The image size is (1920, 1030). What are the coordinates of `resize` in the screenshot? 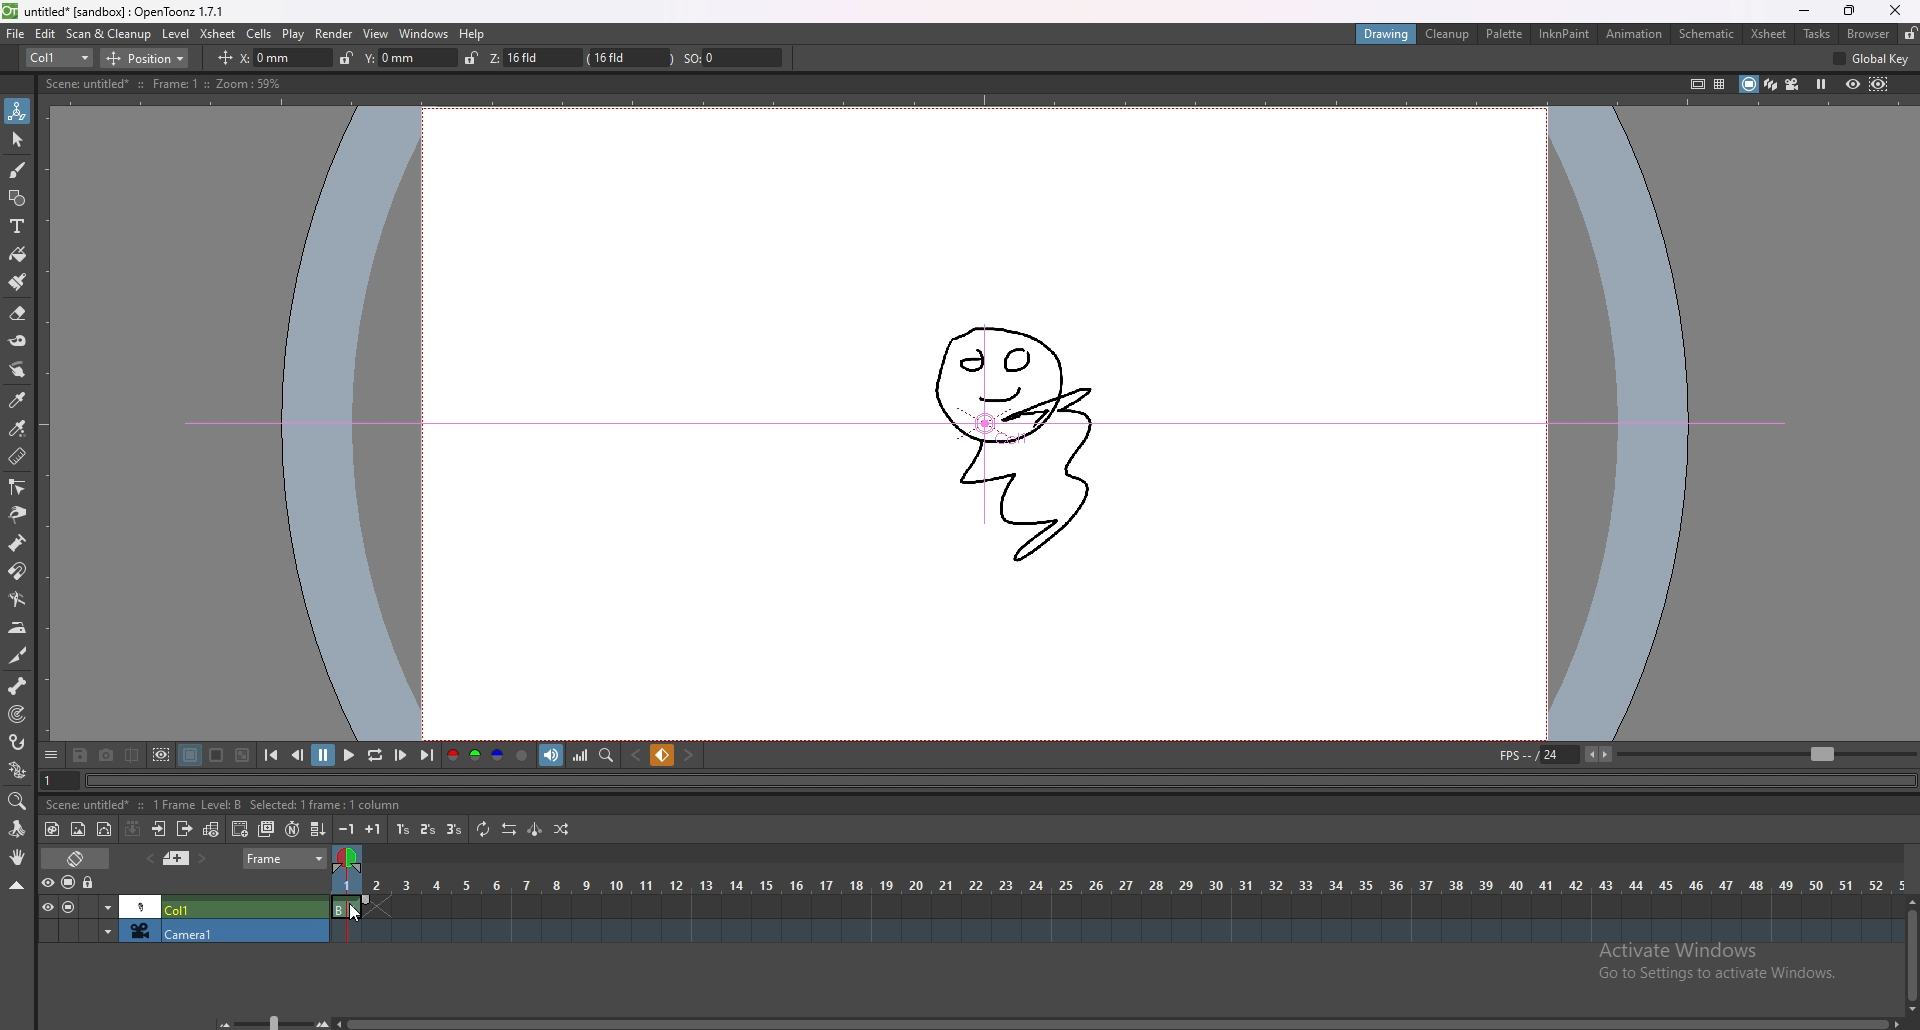 It's located at (1846, 11).